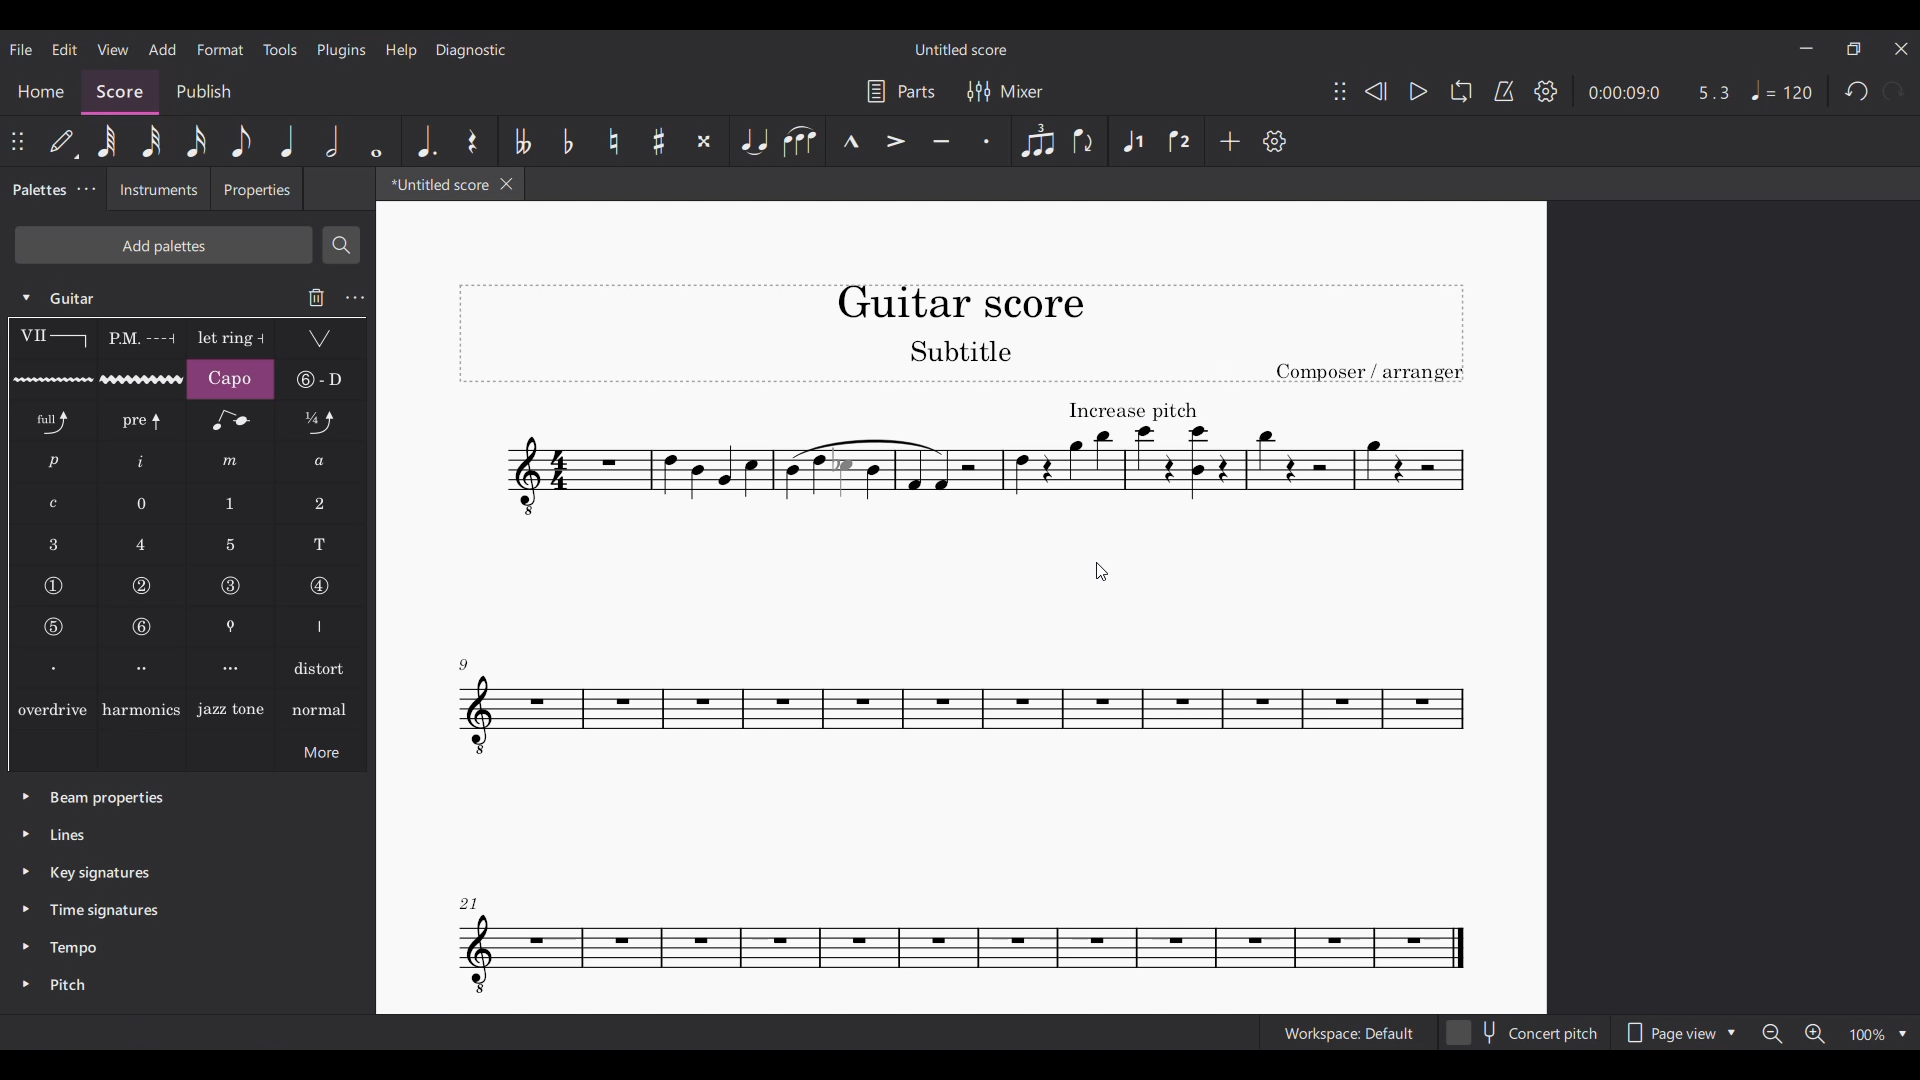 Image resolution: width=1920 pixels, height=1080 pixels. Describe the element at coordinates (241, 141) in the screenshot. I see `8th note` at that location.